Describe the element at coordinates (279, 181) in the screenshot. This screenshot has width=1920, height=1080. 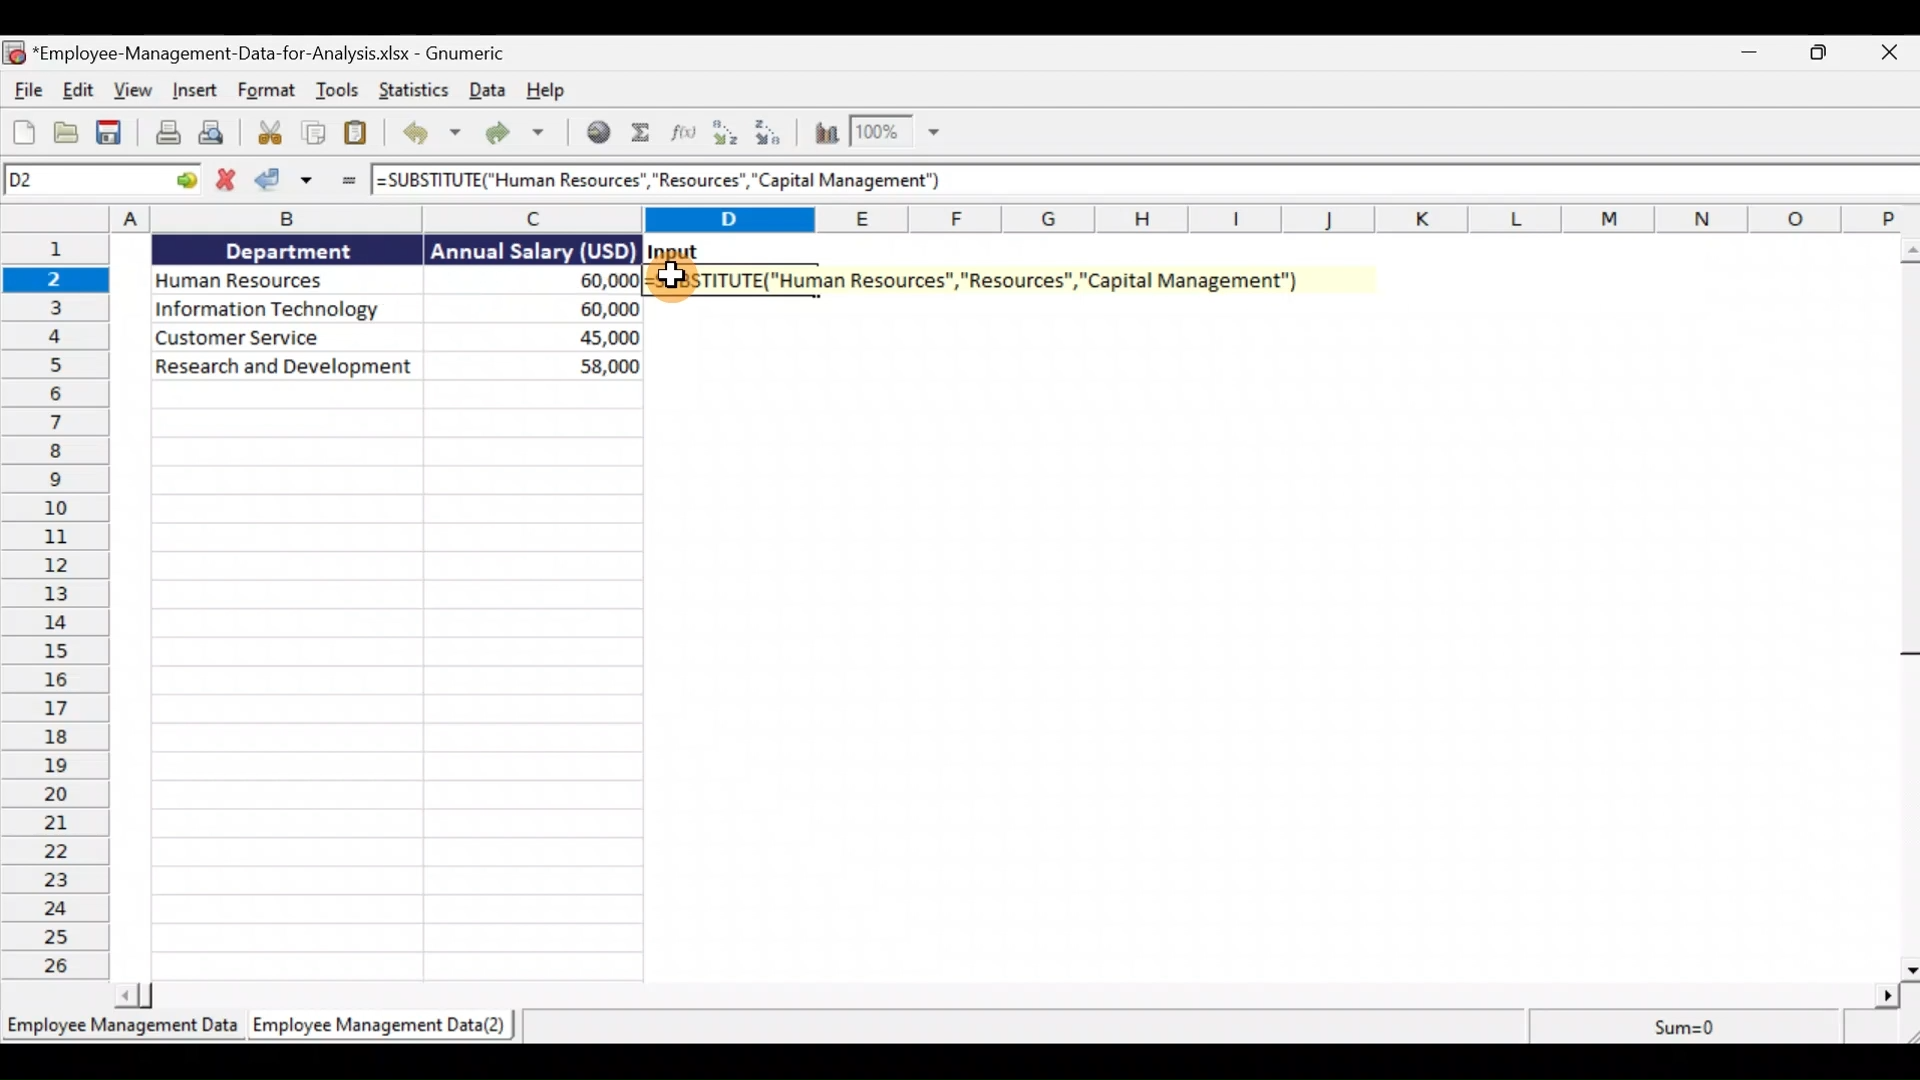
I see `Accept change` at that location.